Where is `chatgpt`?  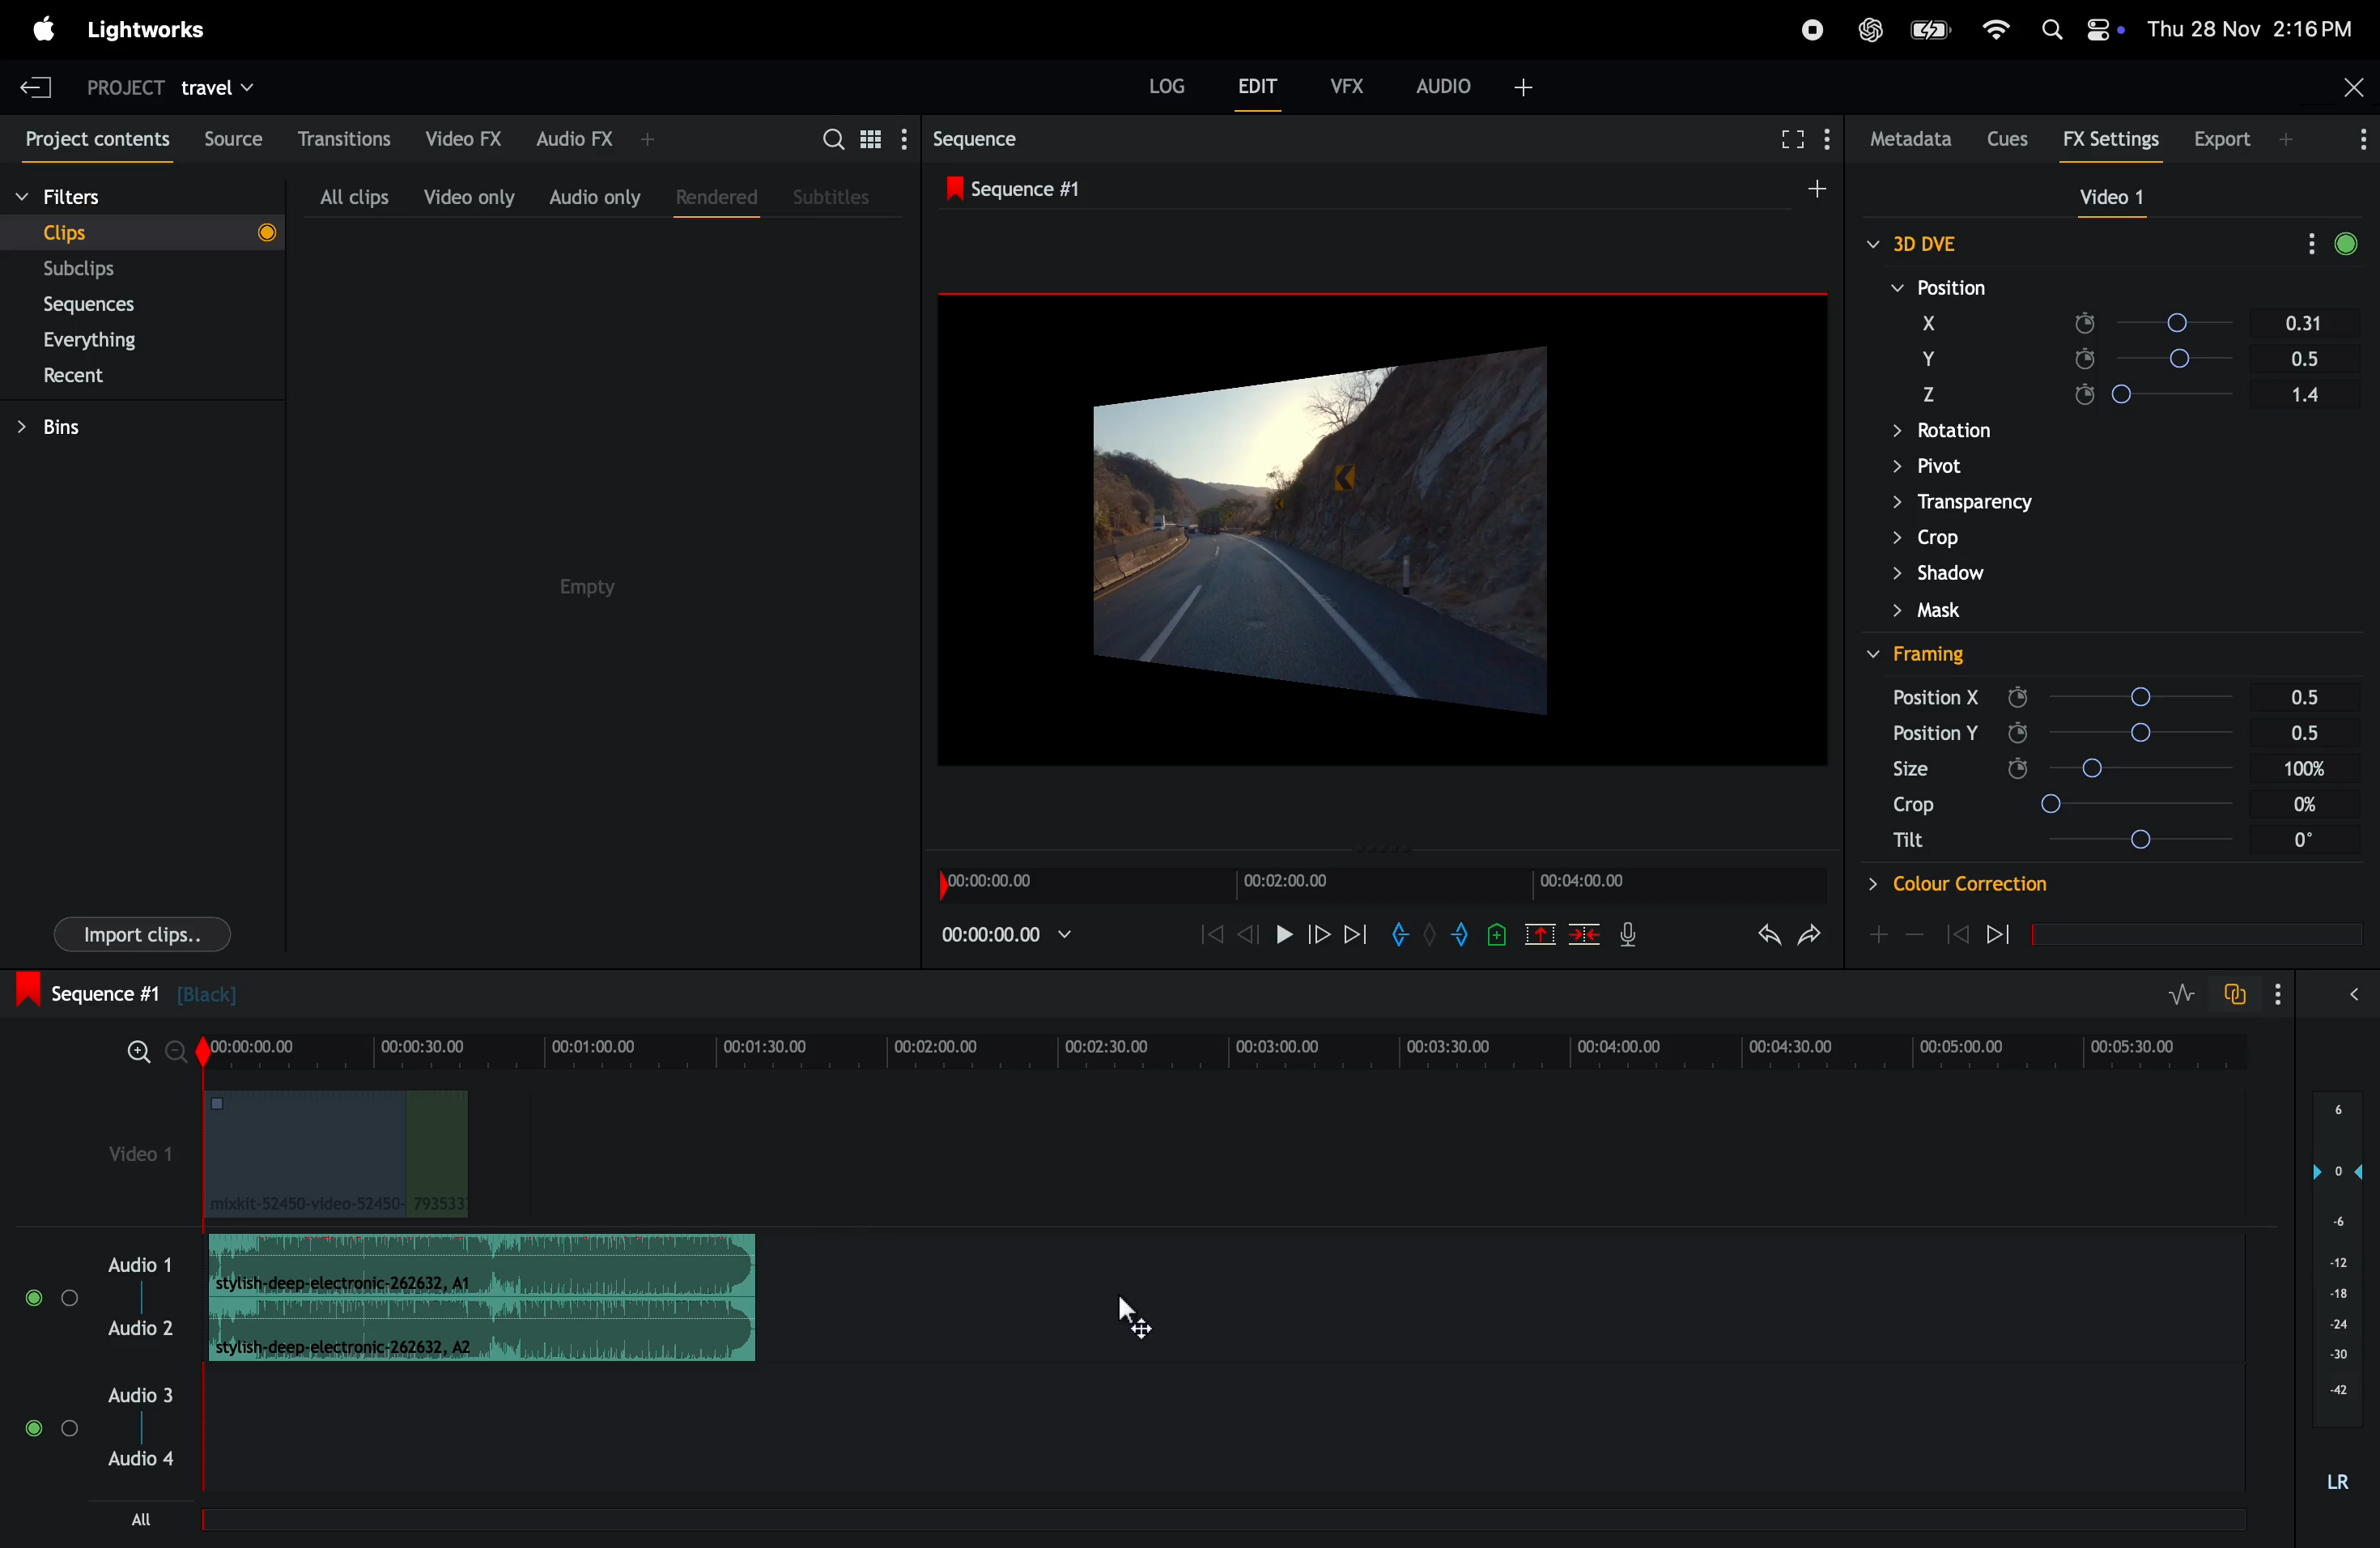 chatgpt is located at coordinates (1873, 28).